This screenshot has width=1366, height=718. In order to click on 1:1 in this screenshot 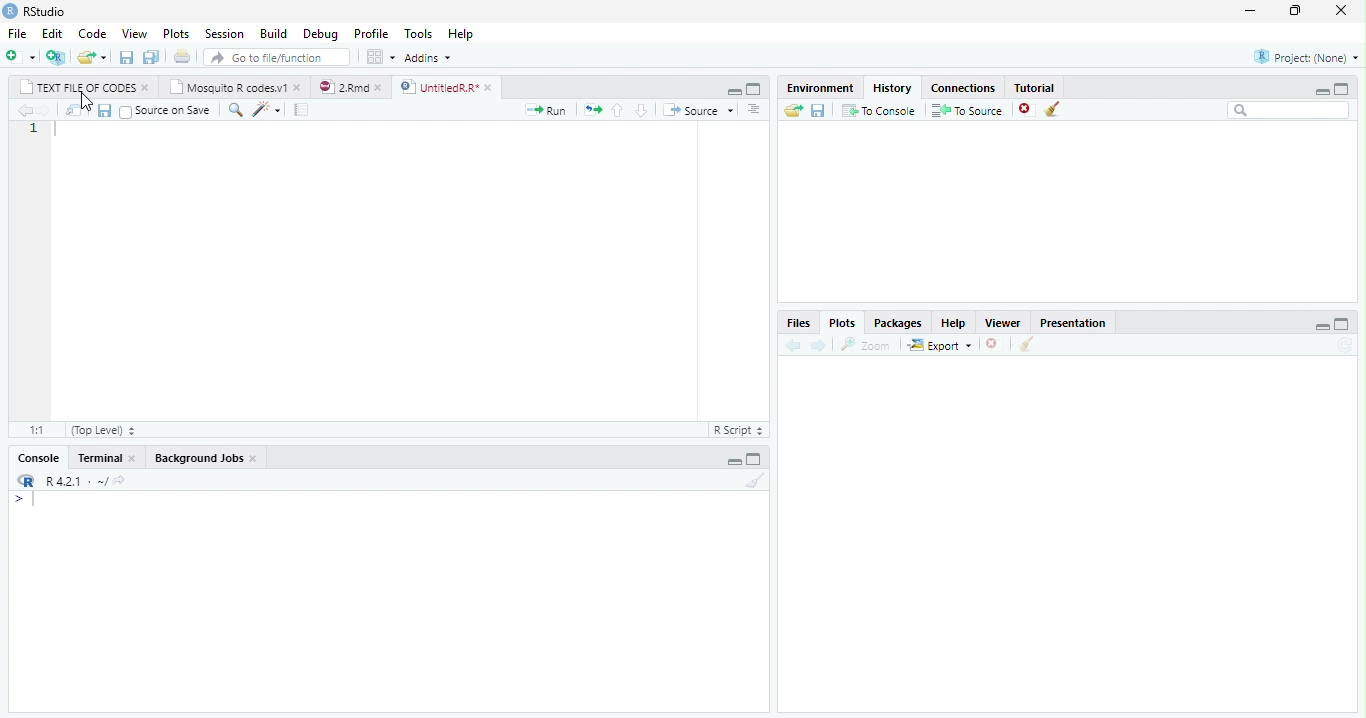, I will do `click(25, 429)`.